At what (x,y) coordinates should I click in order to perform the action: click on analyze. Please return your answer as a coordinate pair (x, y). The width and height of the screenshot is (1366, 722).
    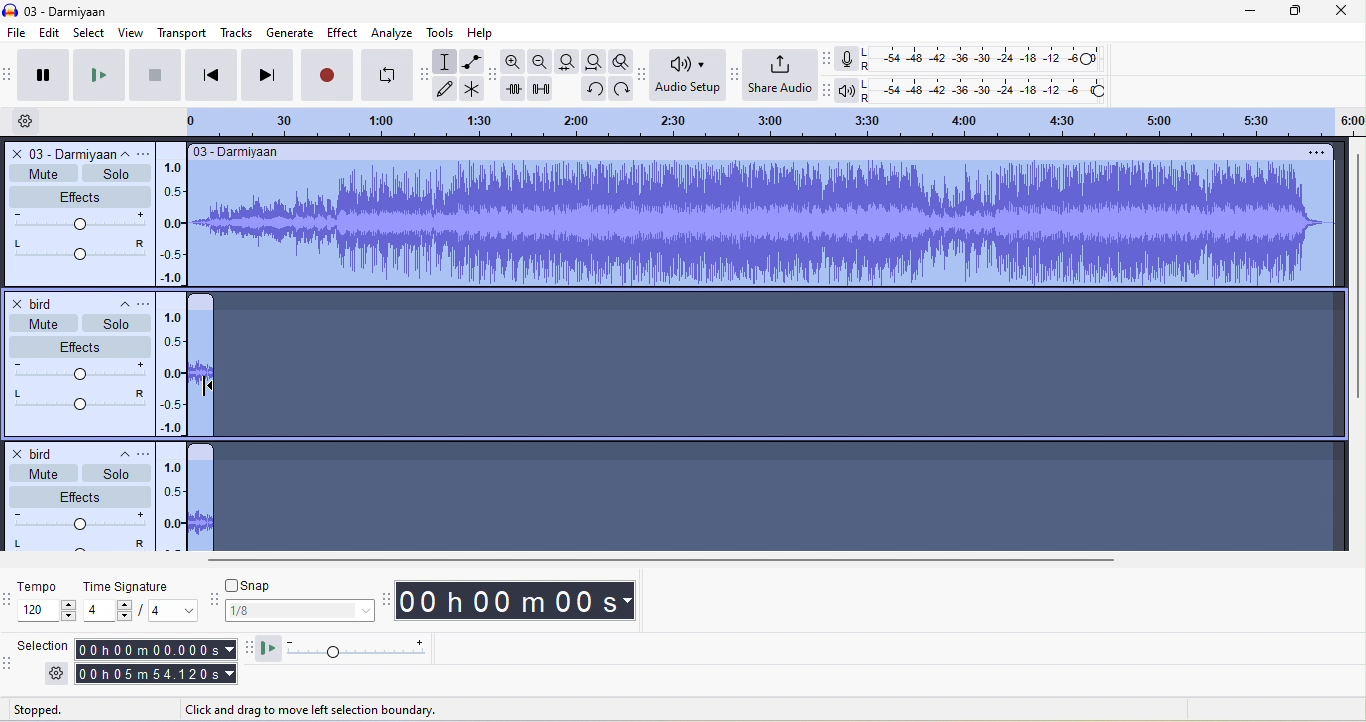
    Looking at the image, I should click on (393, 34).